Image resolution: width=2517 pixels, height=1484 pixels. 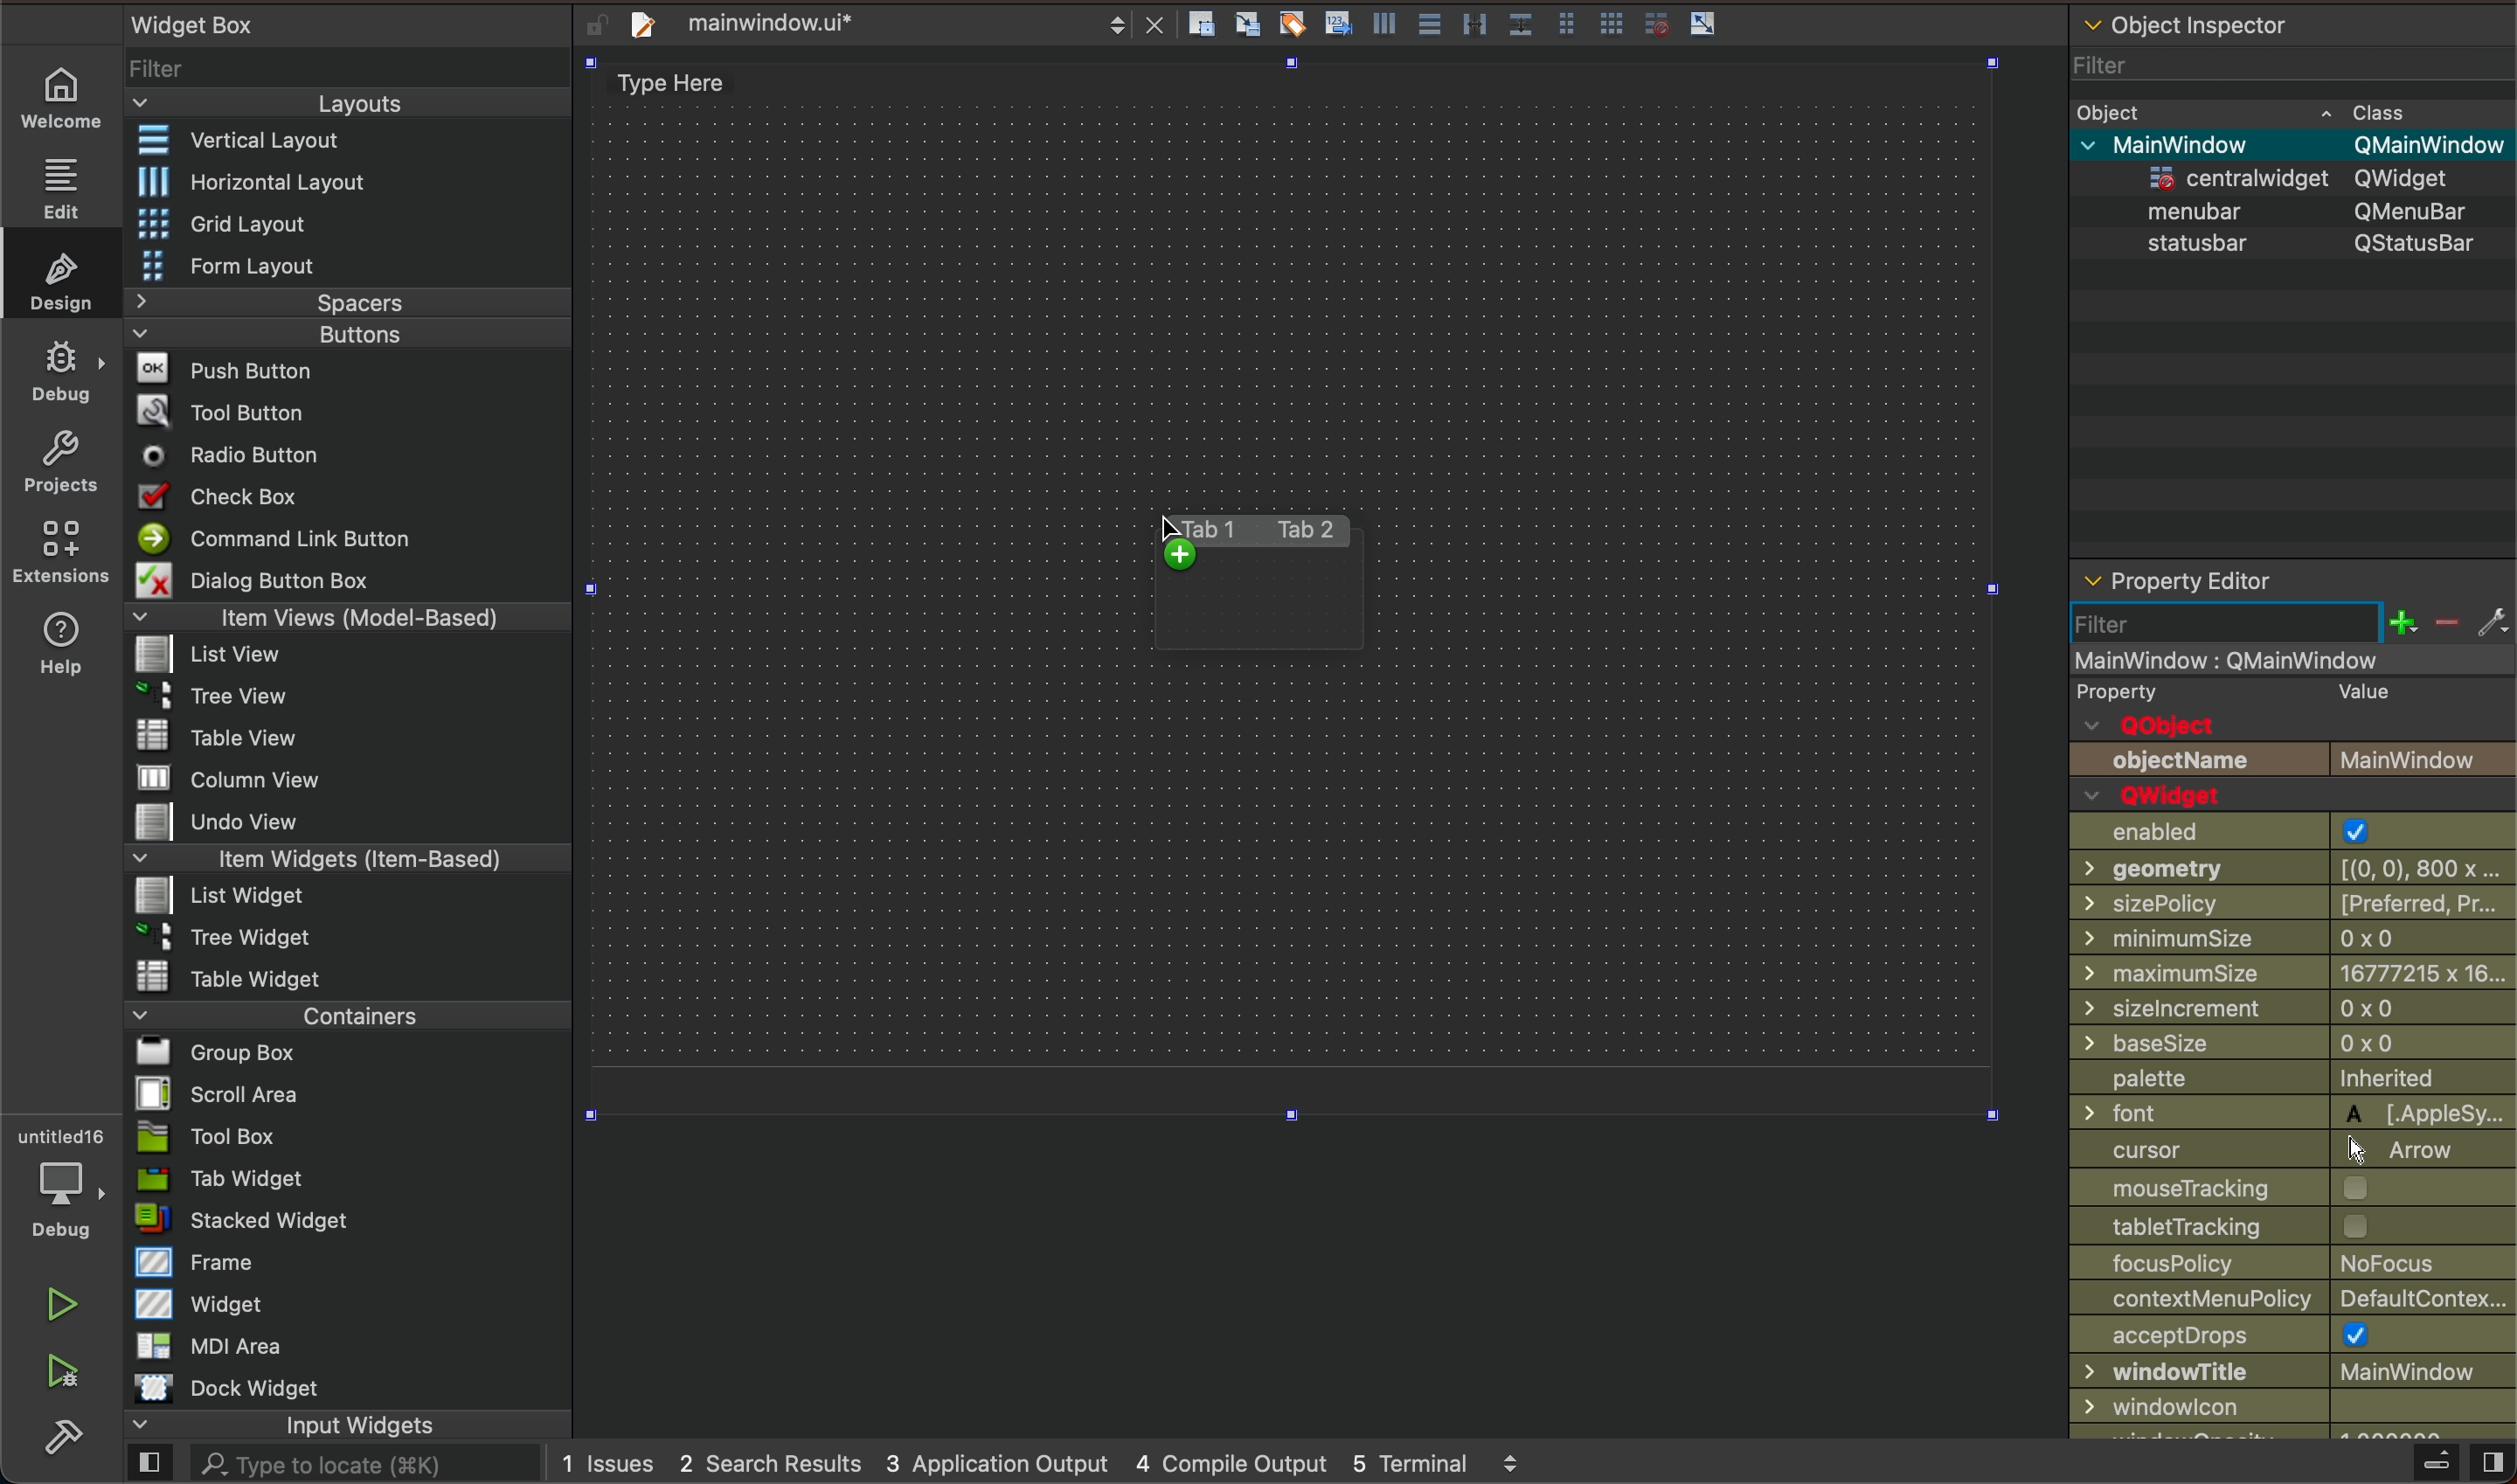 What do you see at coordinates (210, 655) in the screenshot?
I see ` list View` at bounding box center [210, 655].